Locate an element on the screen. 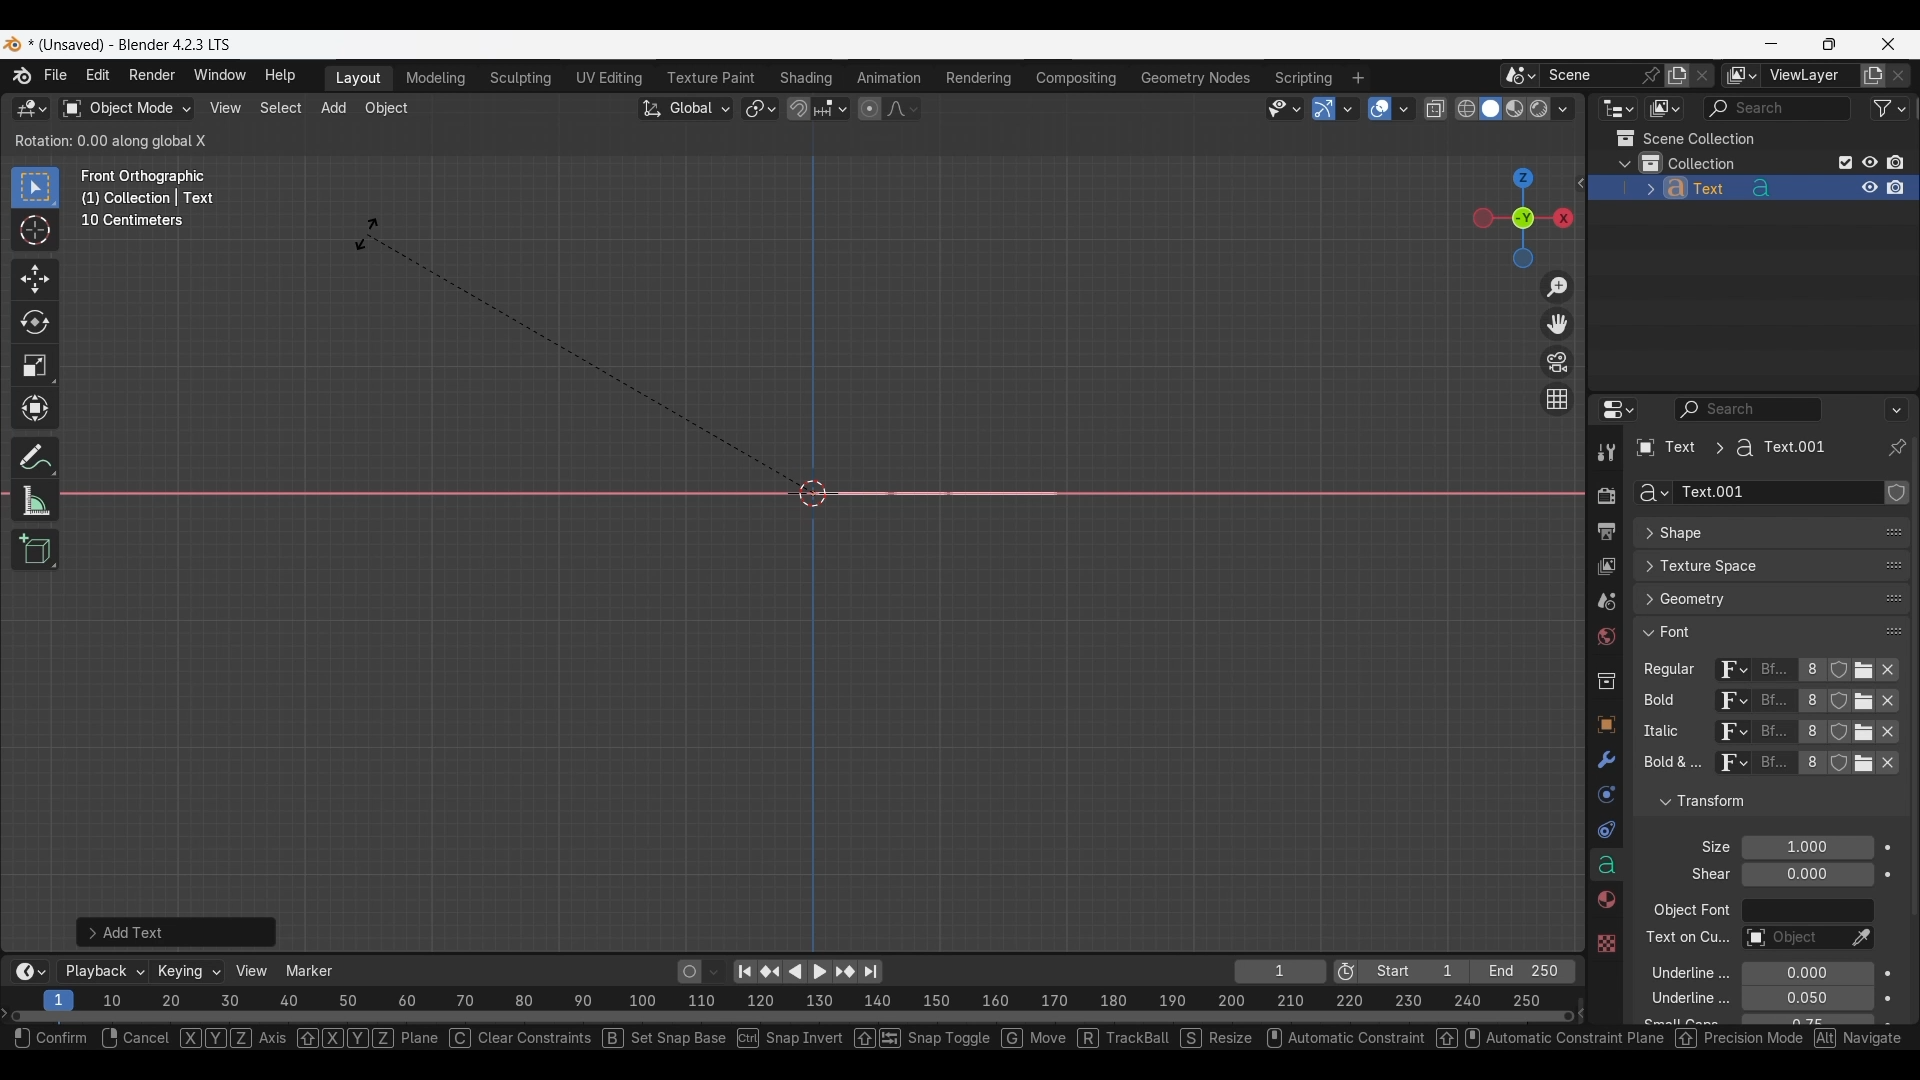  Render is located at coordinates (1605, 495).